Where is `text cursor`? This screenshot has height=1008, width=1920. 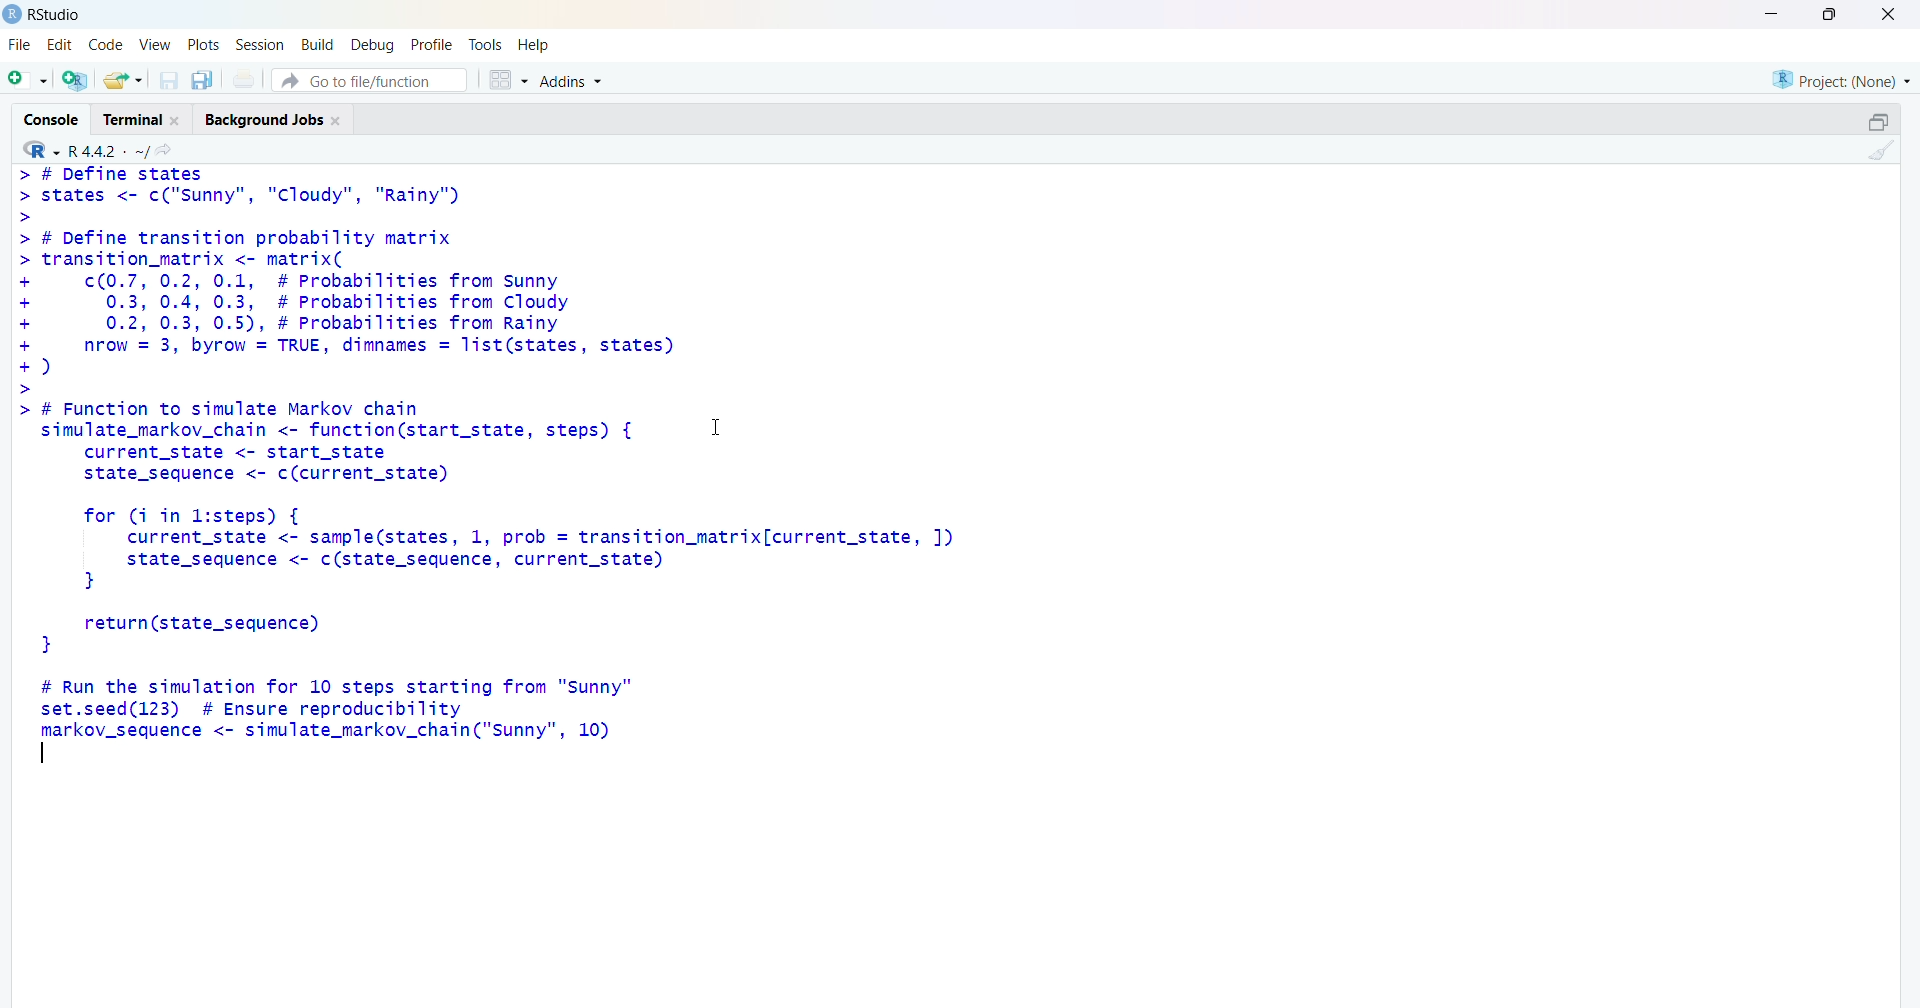
text cursor is located at coordinates (44, 752).